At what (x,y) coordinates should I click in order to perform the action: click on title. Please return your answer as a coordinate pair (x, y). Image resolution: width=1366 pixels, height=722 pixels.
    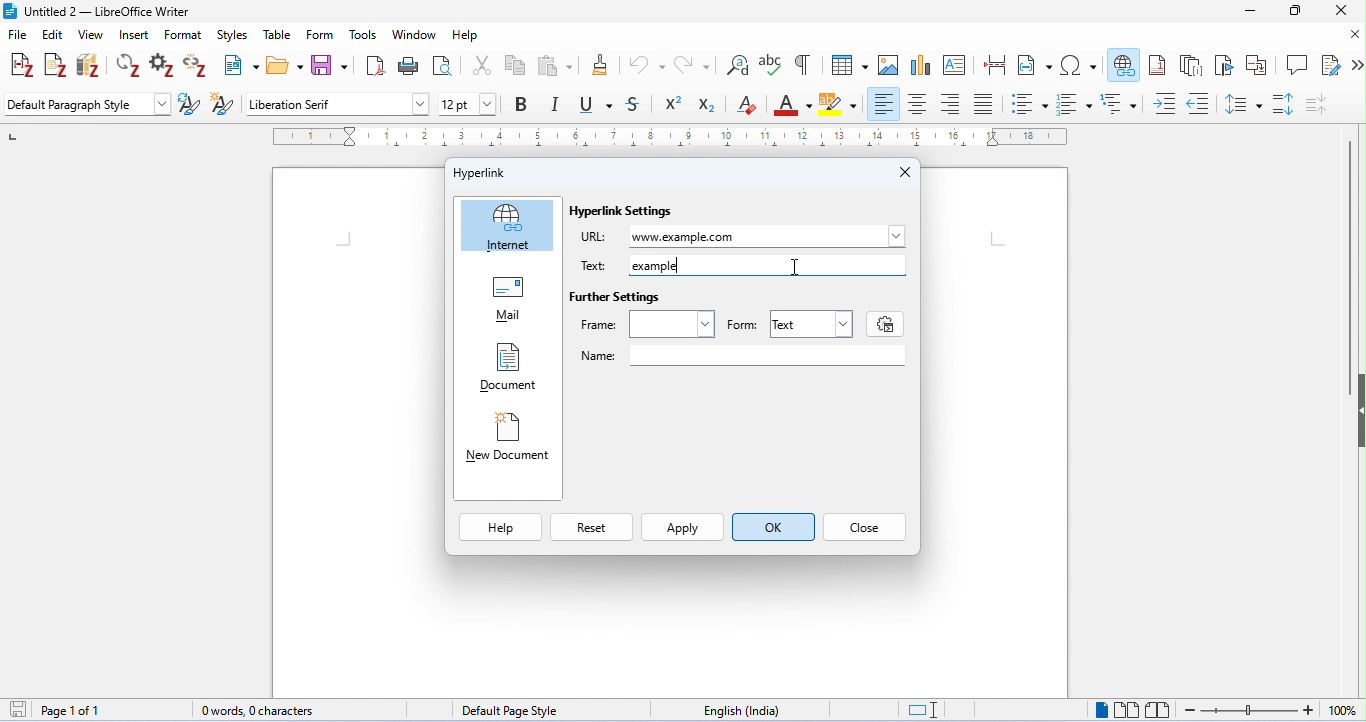
    Looking at the image, I should click on (98, 12).